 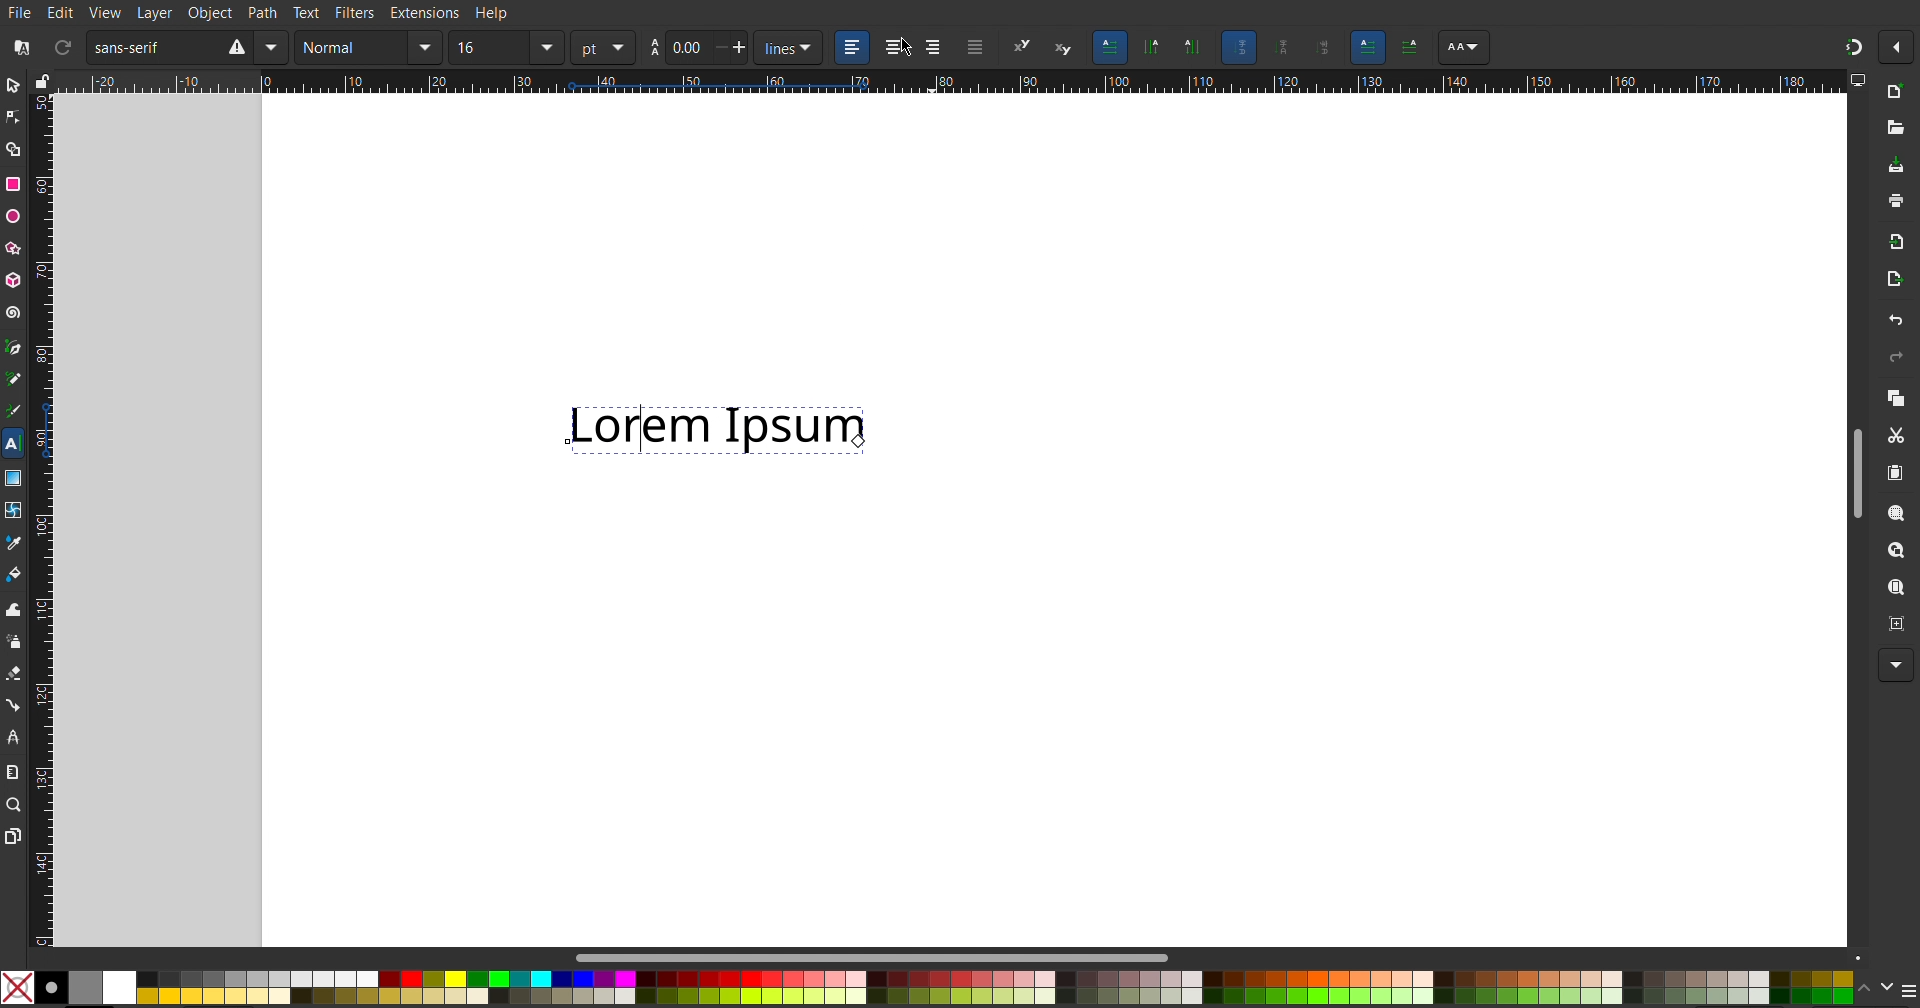 I want to click on Tweak Tool, so click(x=18, y=608).